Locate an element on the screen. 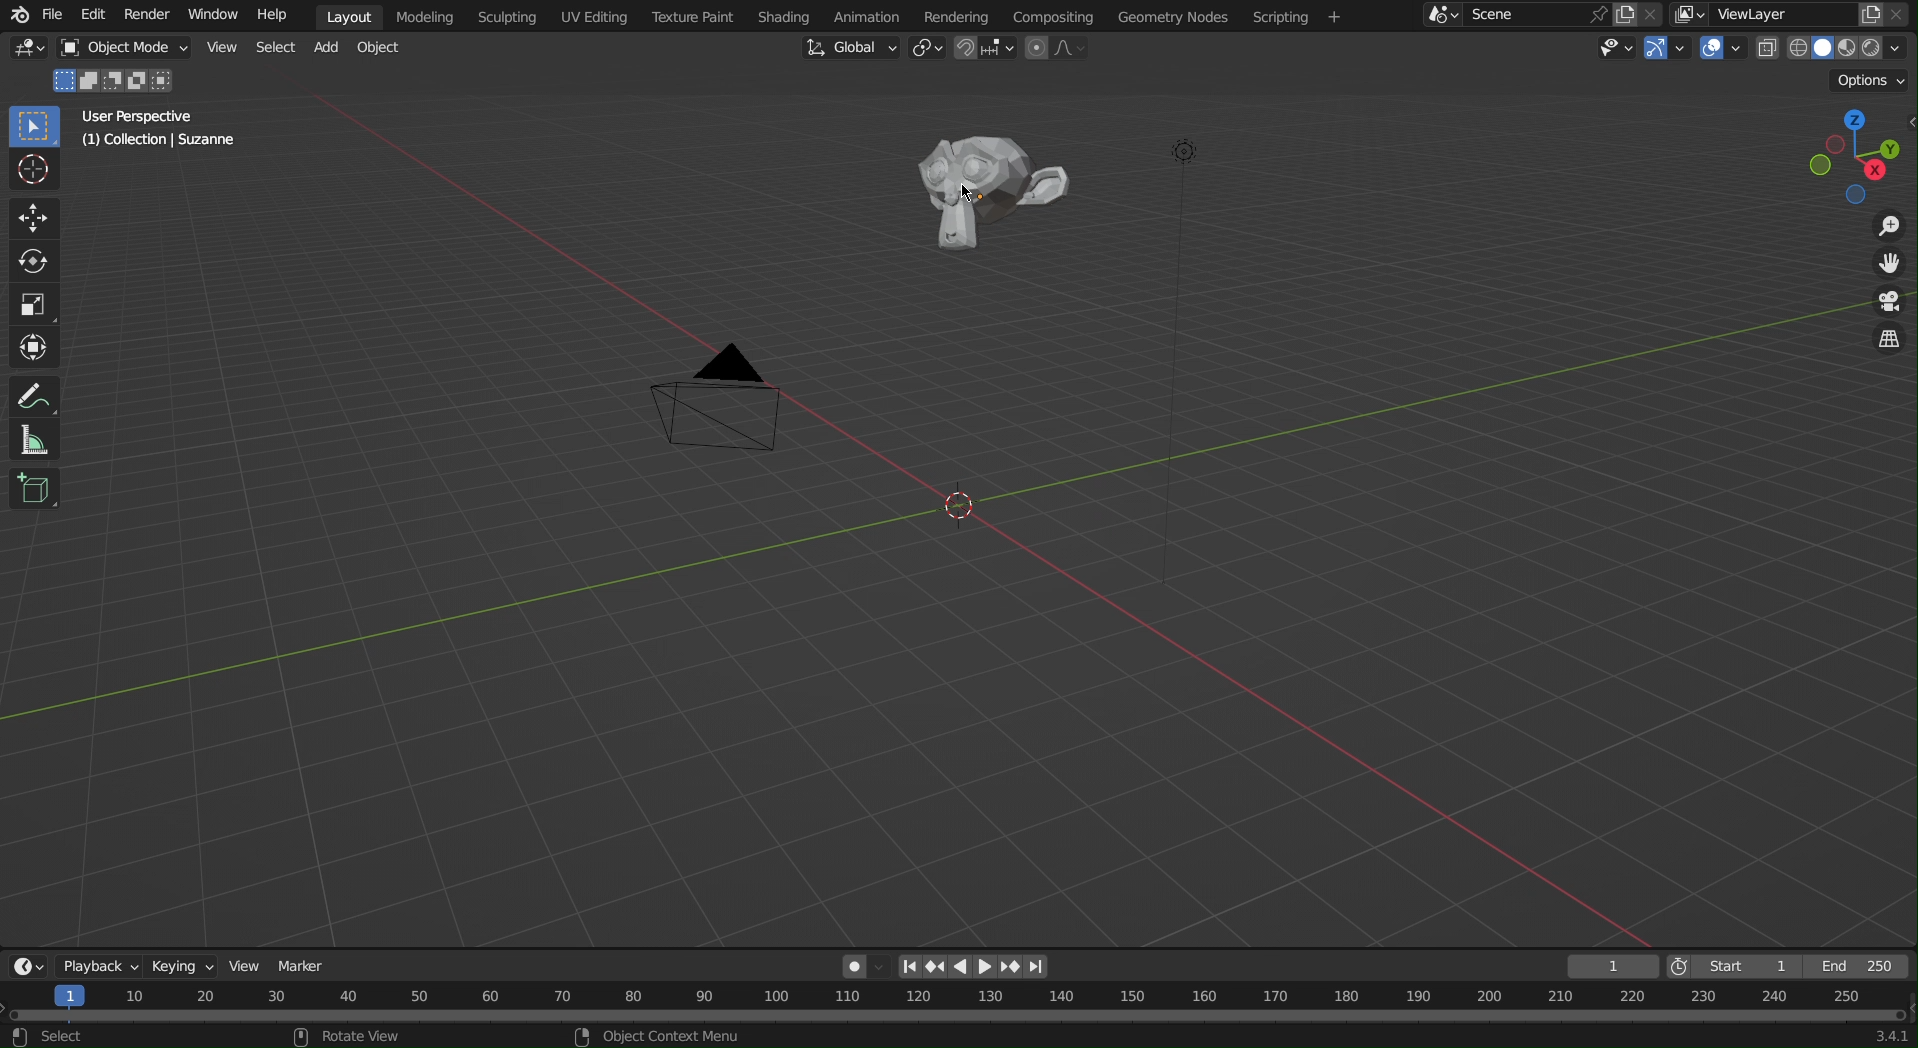 This screenshot has height=1048, width=1918. icon is located at coordinates (301, 1037).